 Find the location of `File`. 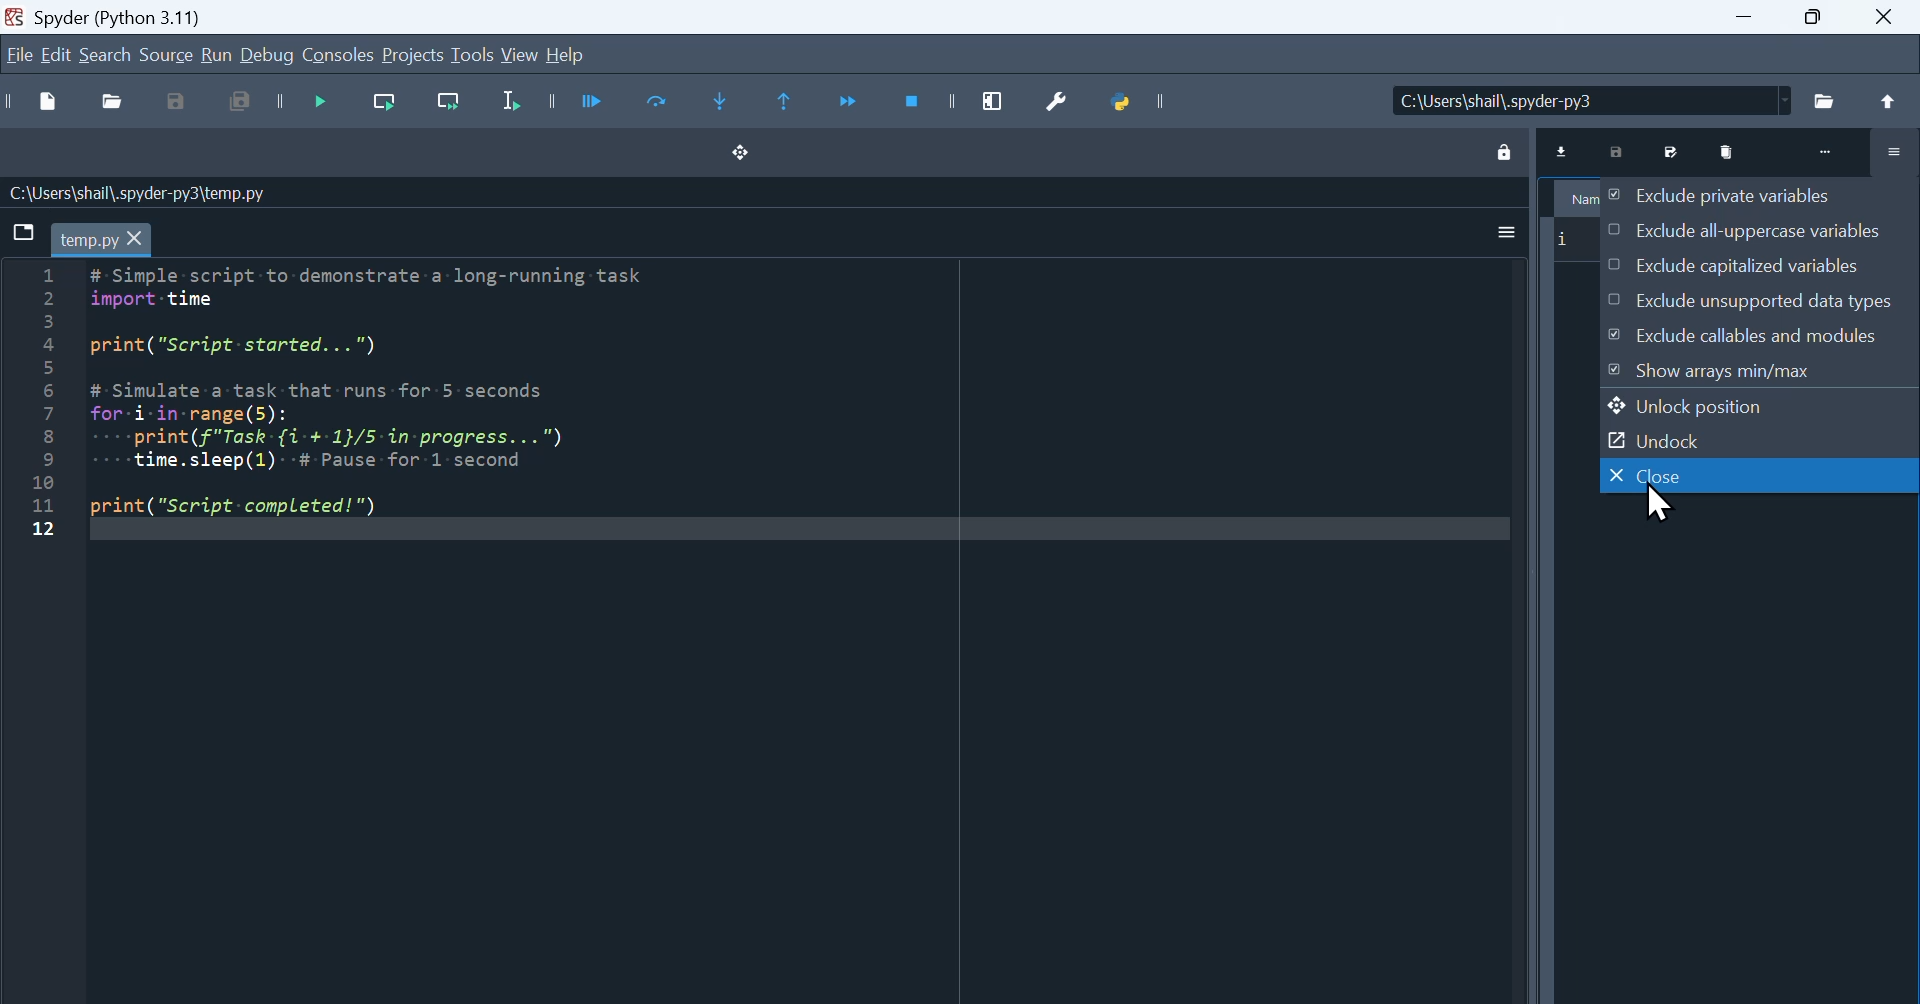

File is located at coordinates (19, 53).